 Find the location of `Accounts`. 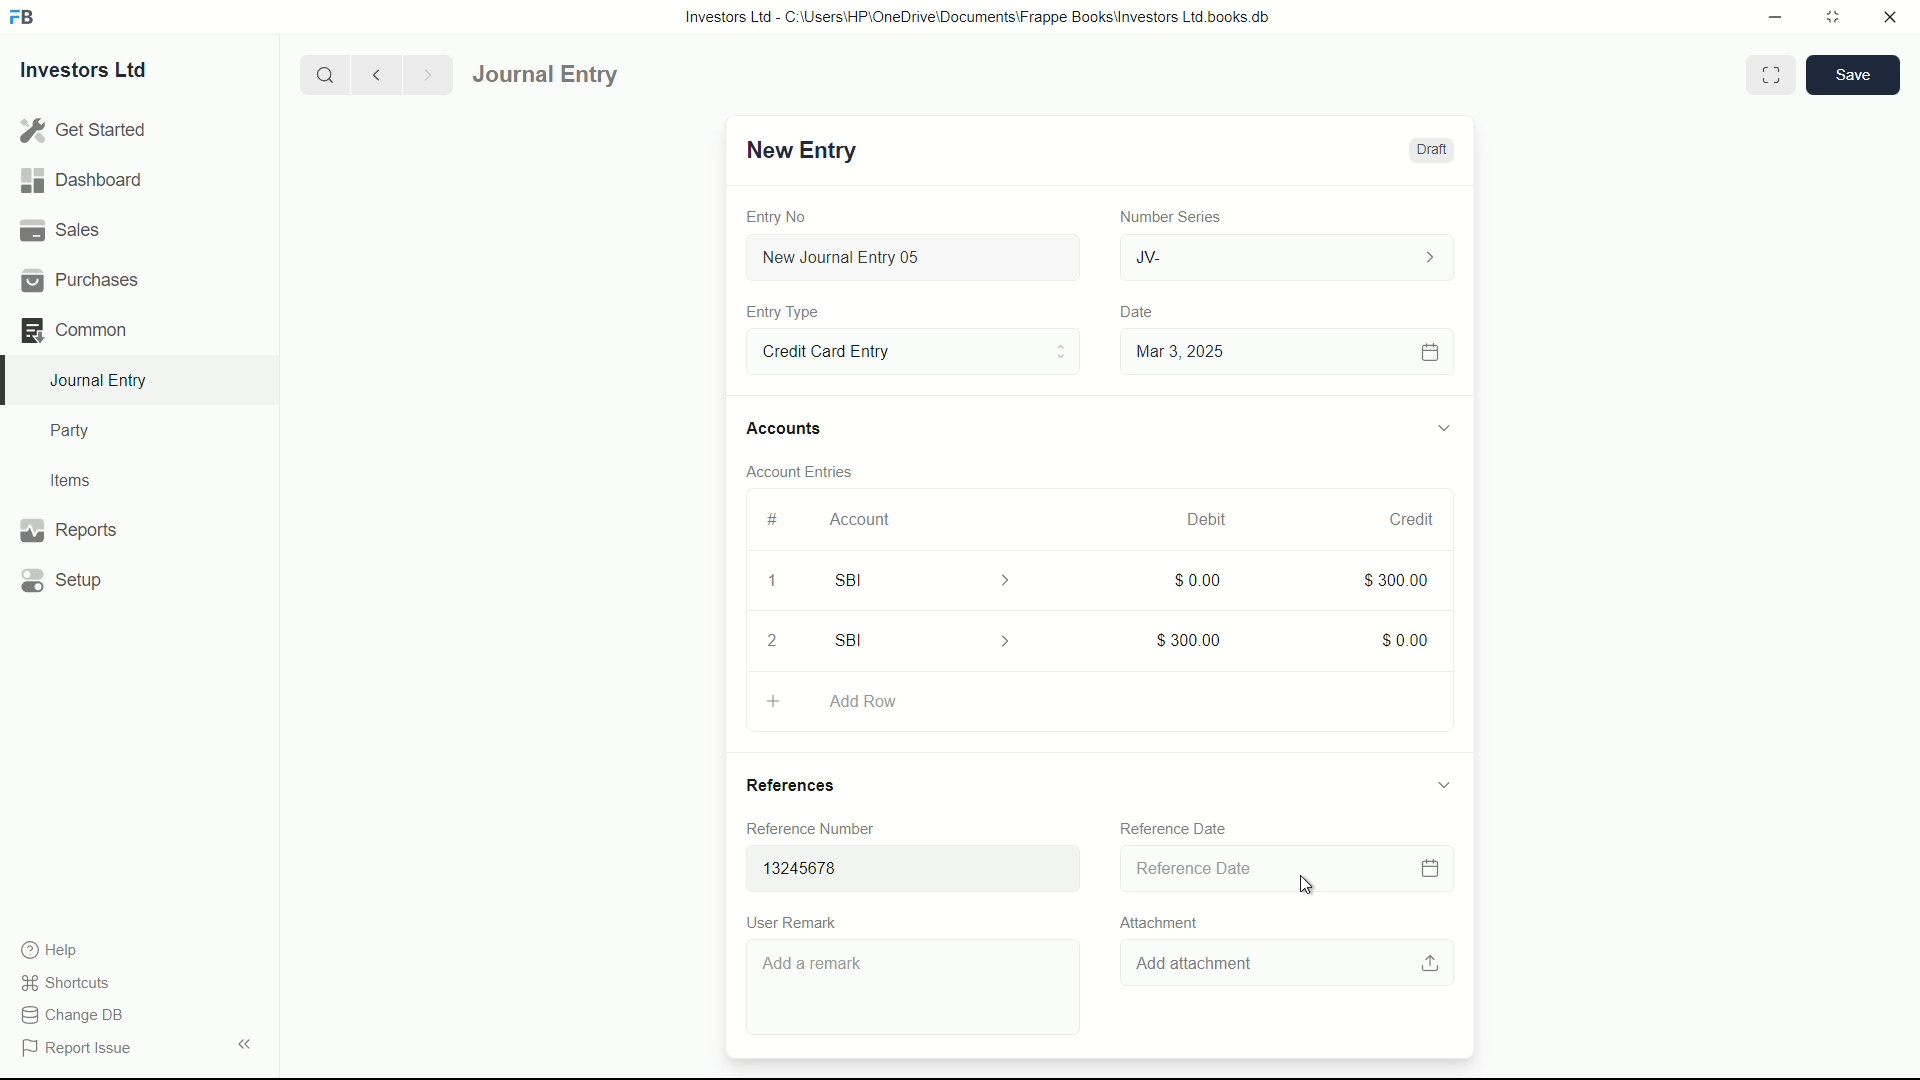

Accounts is located at coordinates (788, 429).